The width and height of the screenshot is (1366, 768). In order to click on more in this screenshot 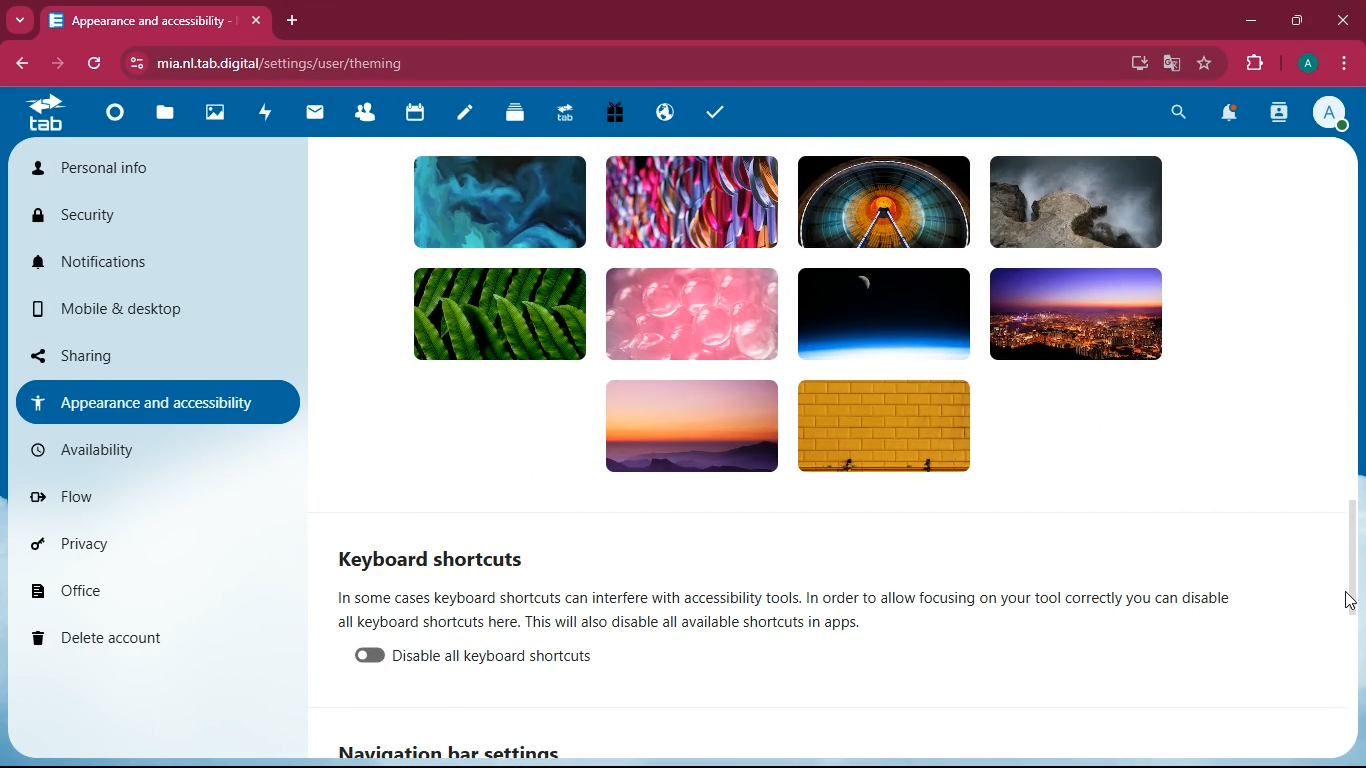, I will do `click(19, 19)`.